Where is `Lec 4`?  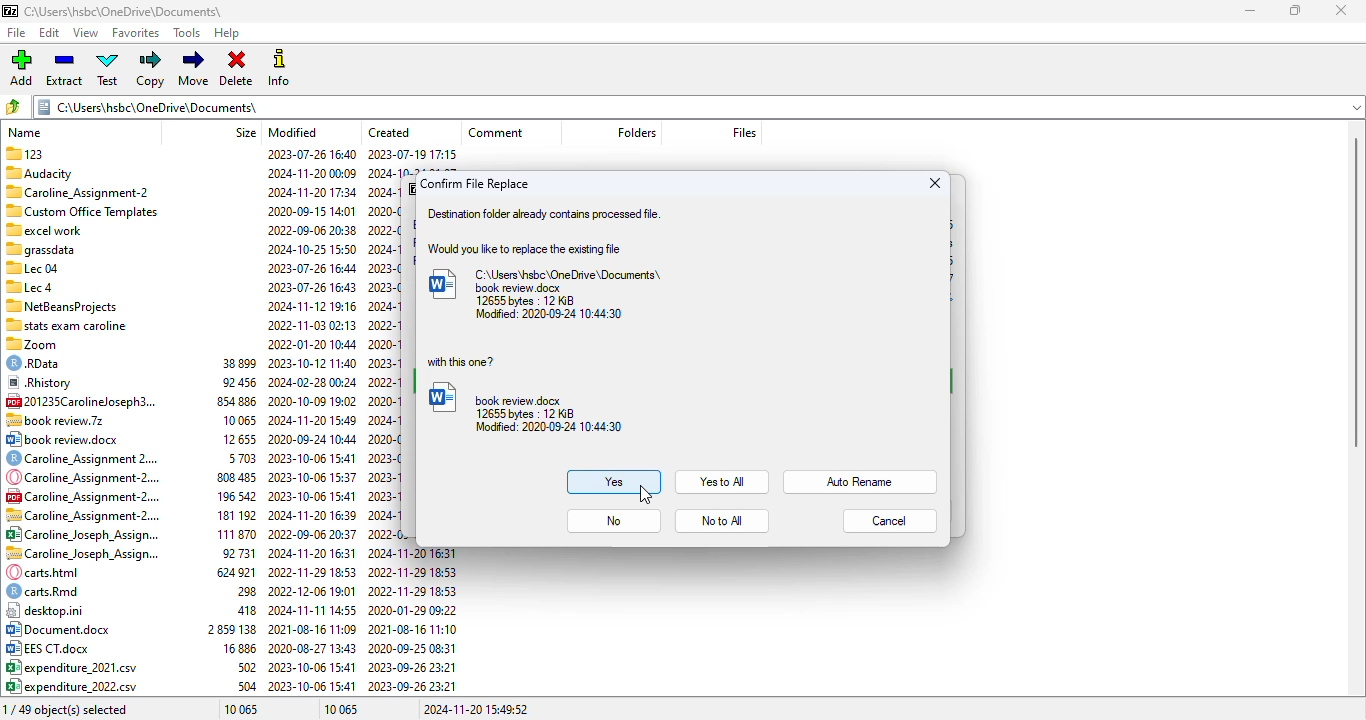
Lec 4 is located at coordinates (32, 286).